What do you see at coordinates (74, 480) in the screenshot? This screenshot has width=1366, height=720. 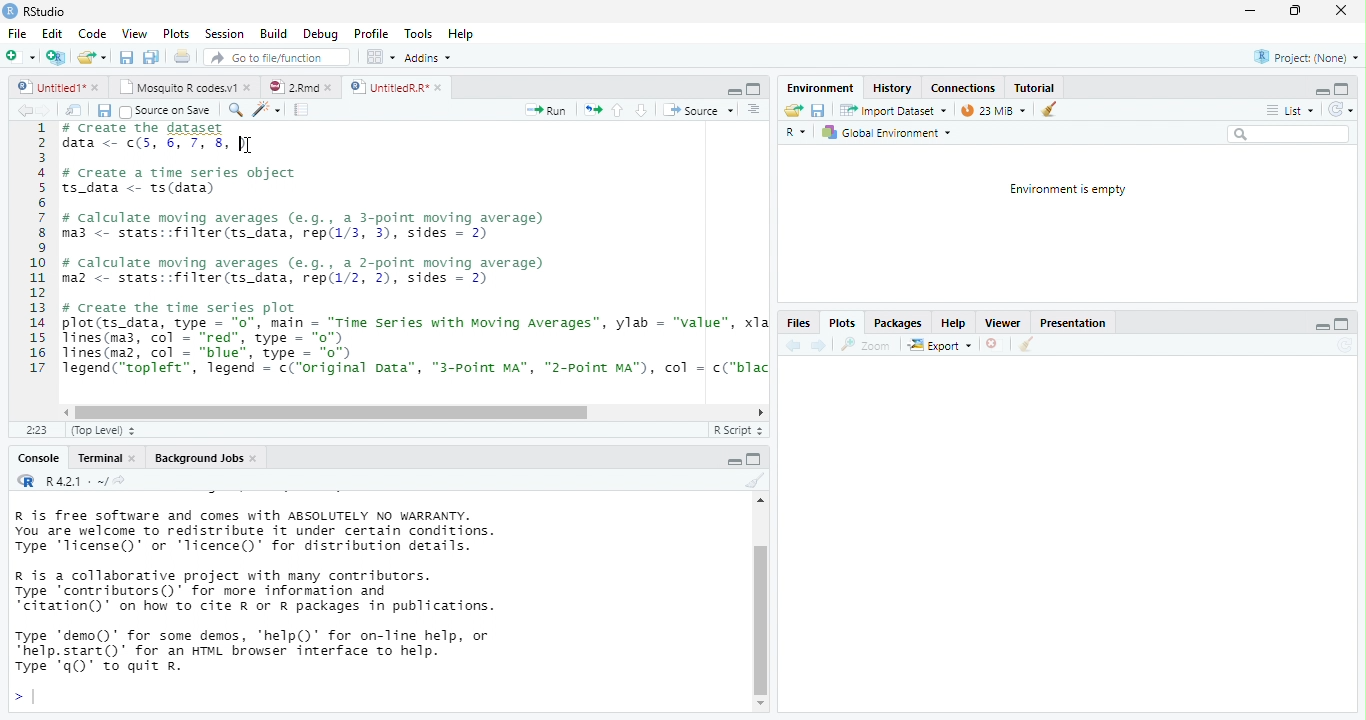 I see `R 4.2.1 . ~/` at bounding box center [74, 480].